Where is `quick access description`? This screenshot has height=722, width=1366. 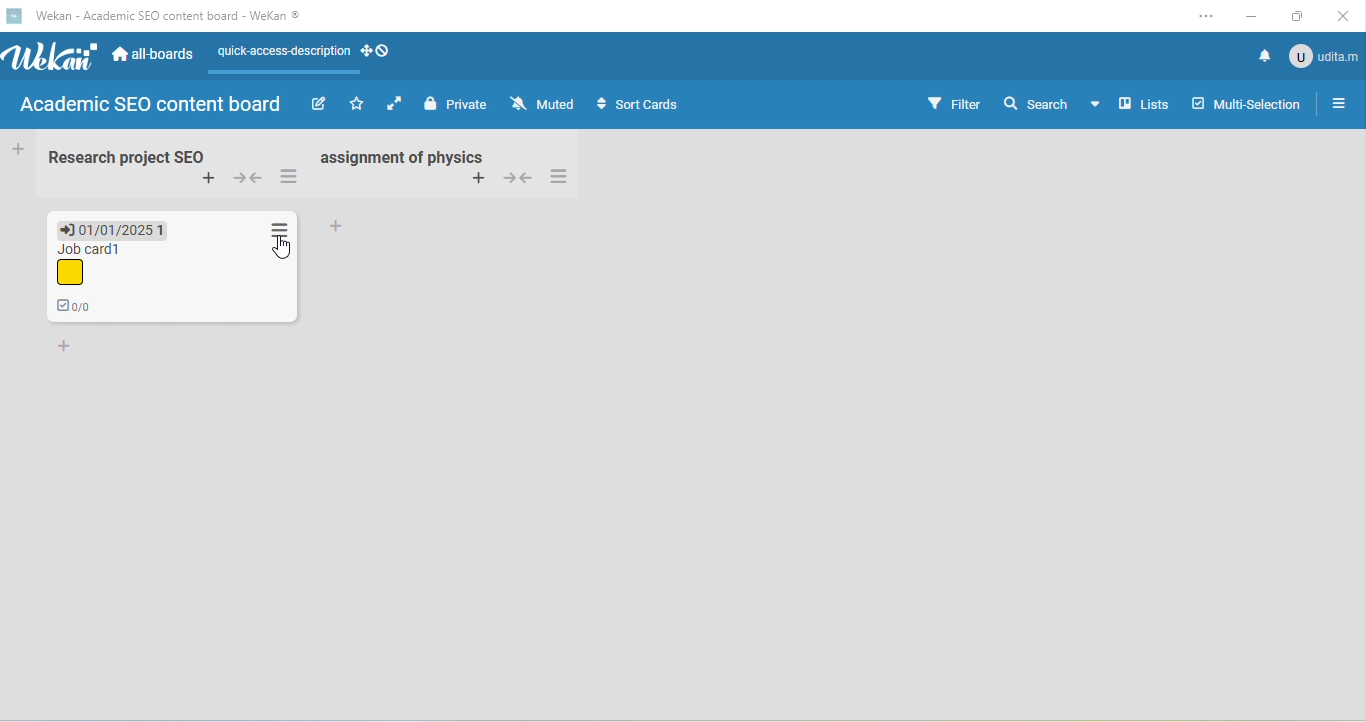
quick access description is located at coordinates (280, 57).